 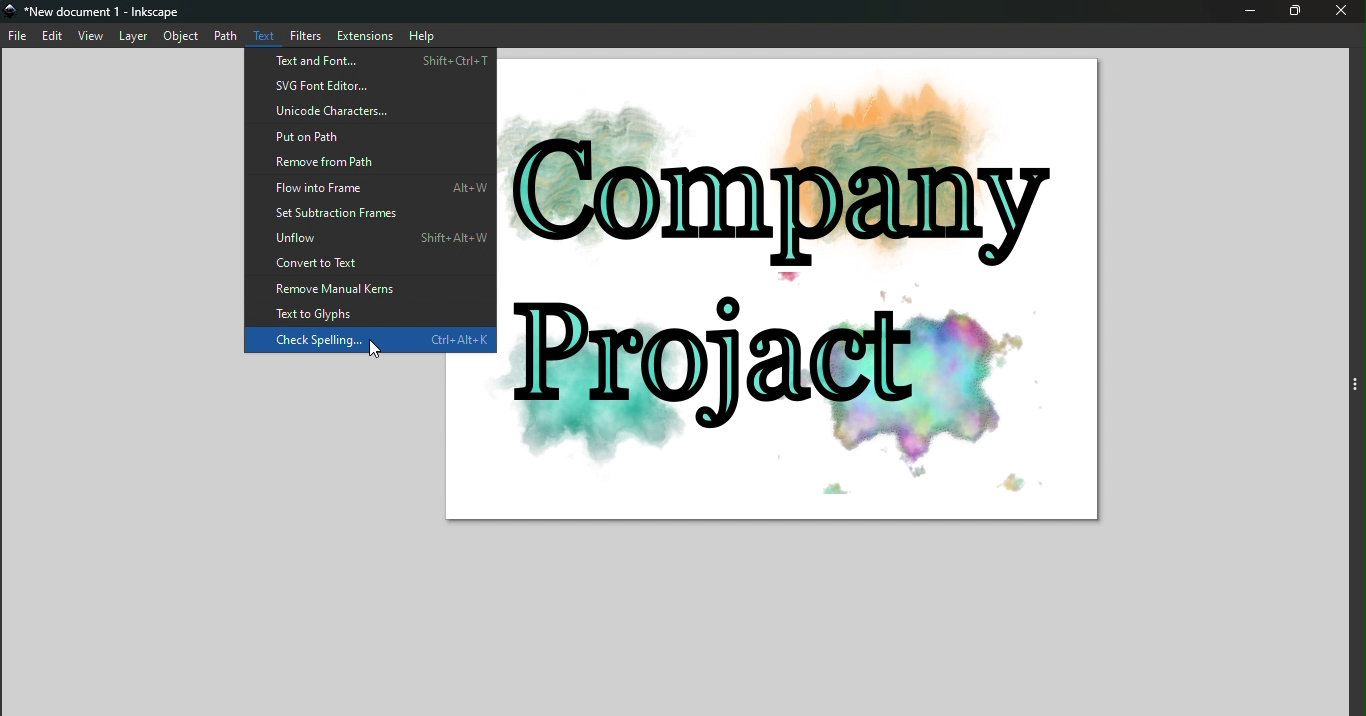 I want to click on Check spelling, so click(x=370, y=342).